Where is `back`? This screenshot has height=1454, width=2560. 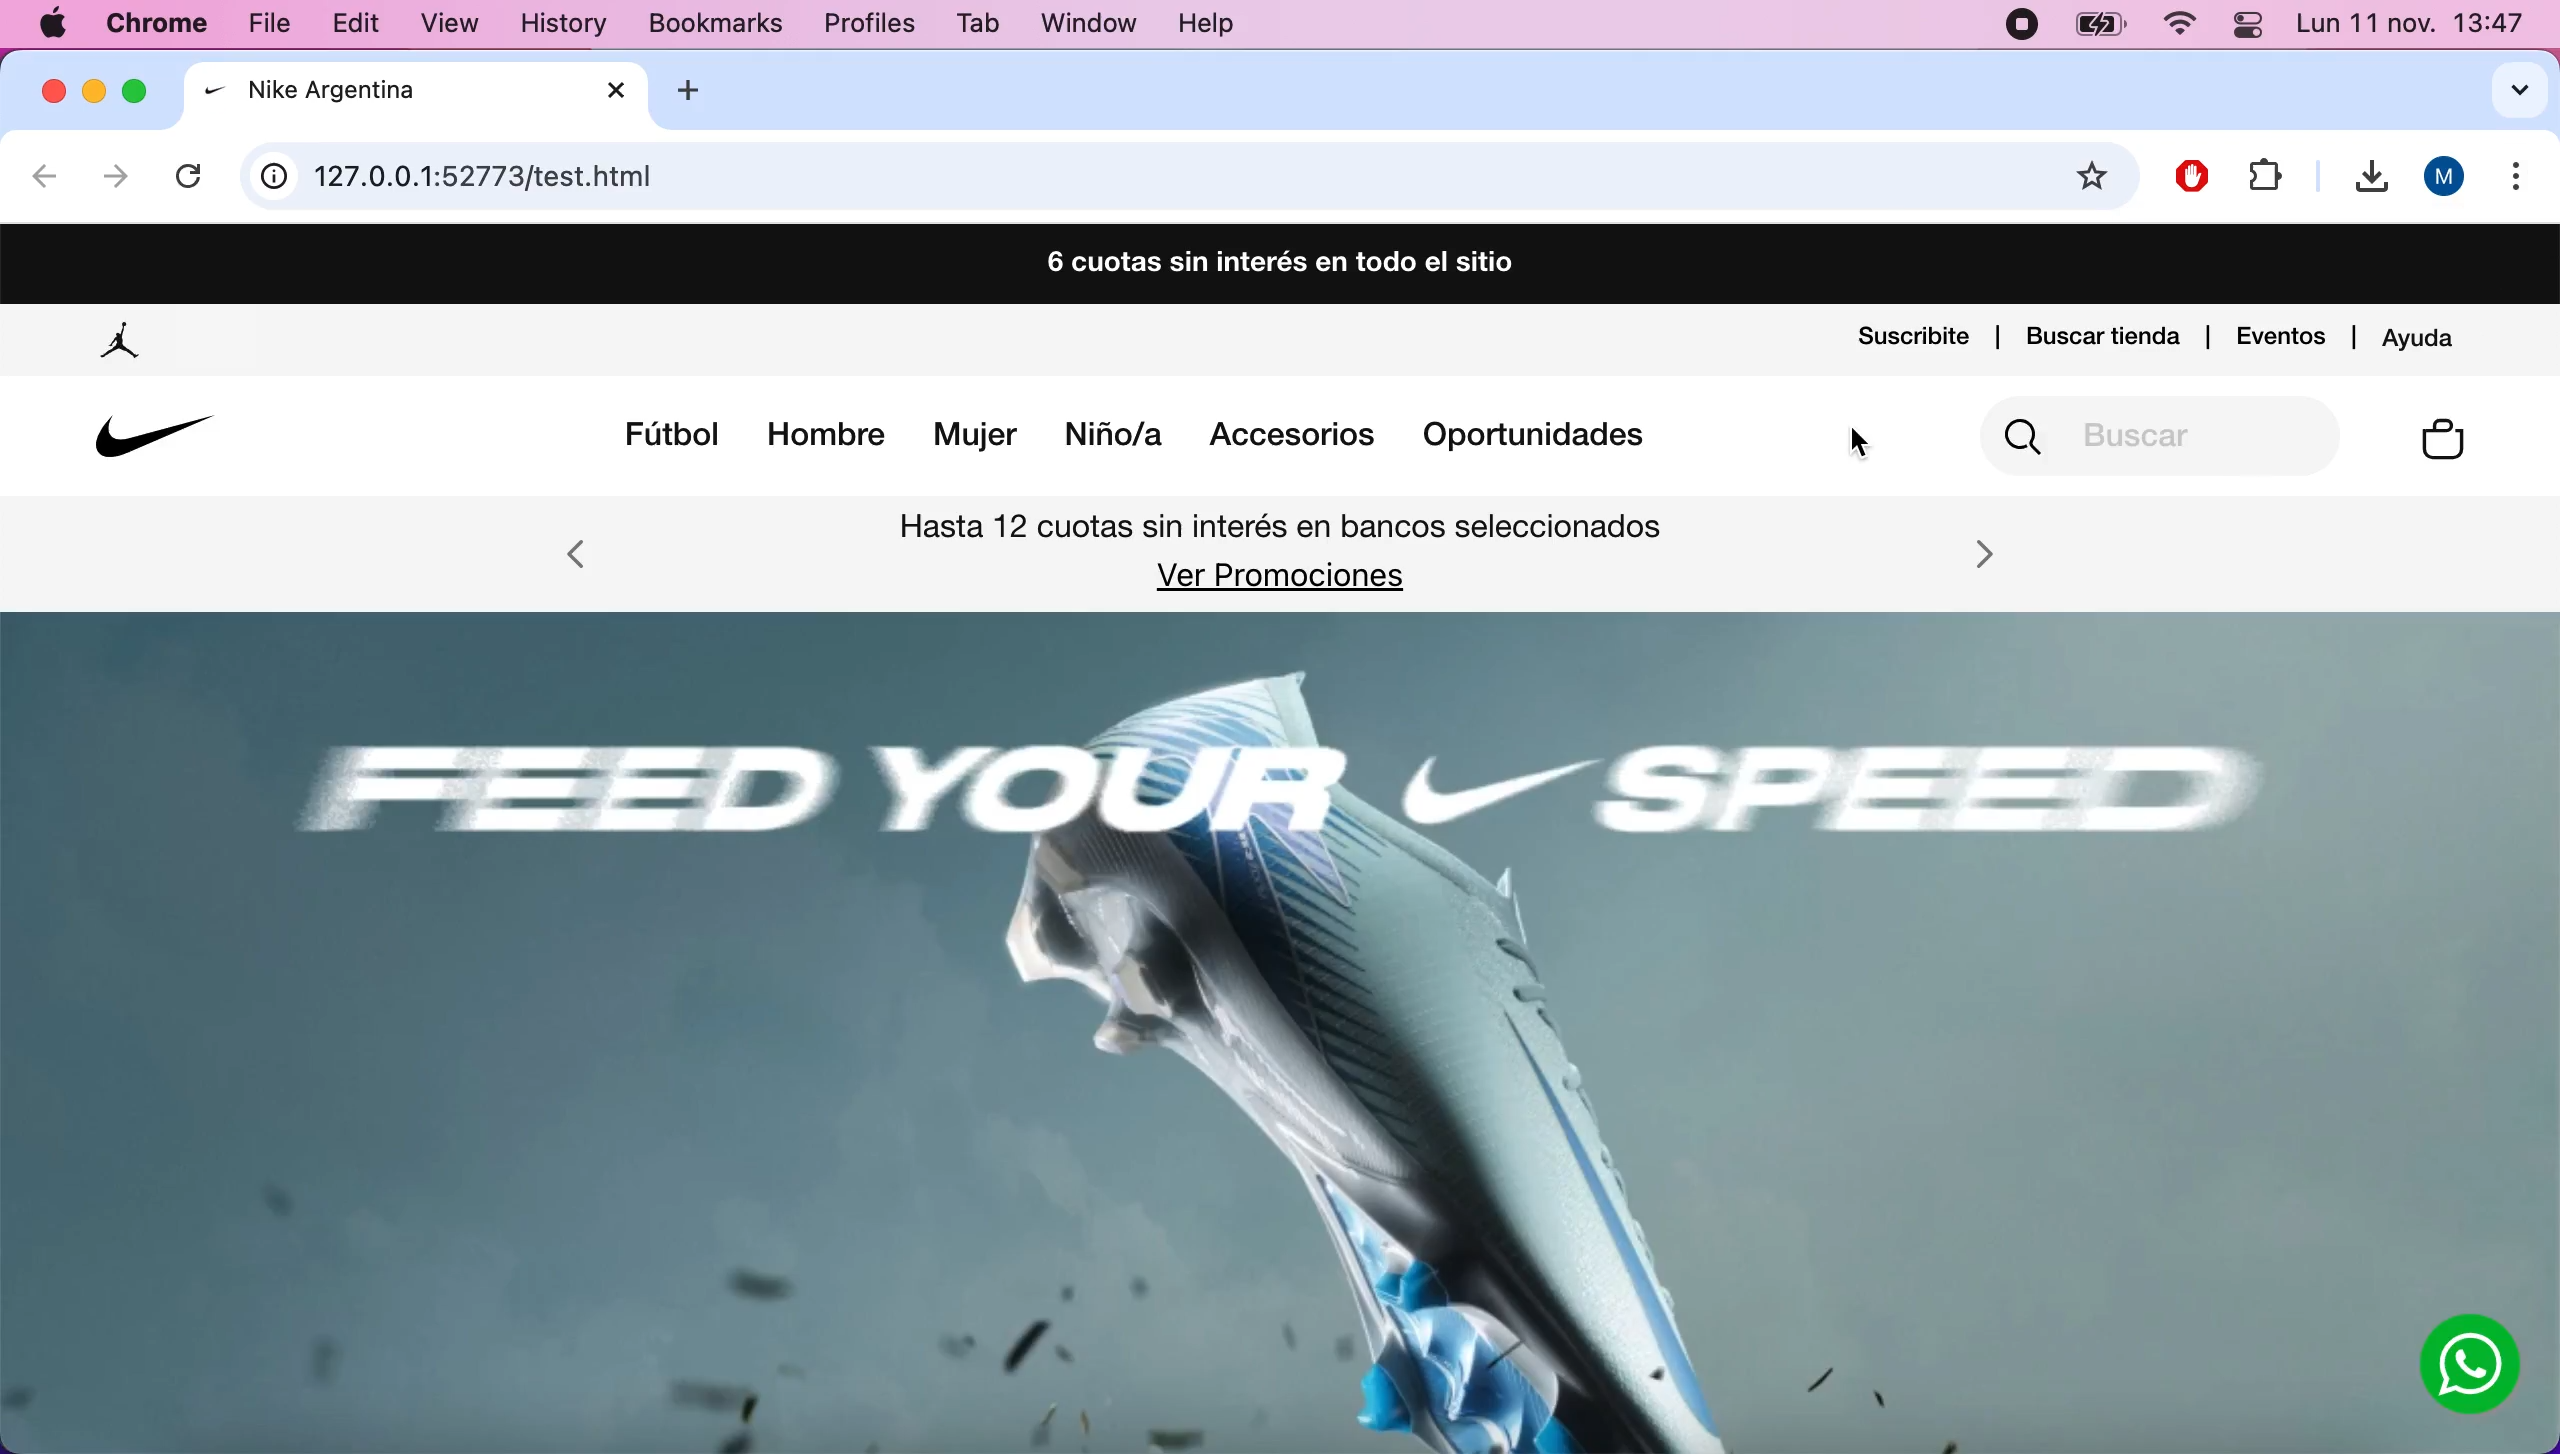 back is located at coordinates (46, 181).